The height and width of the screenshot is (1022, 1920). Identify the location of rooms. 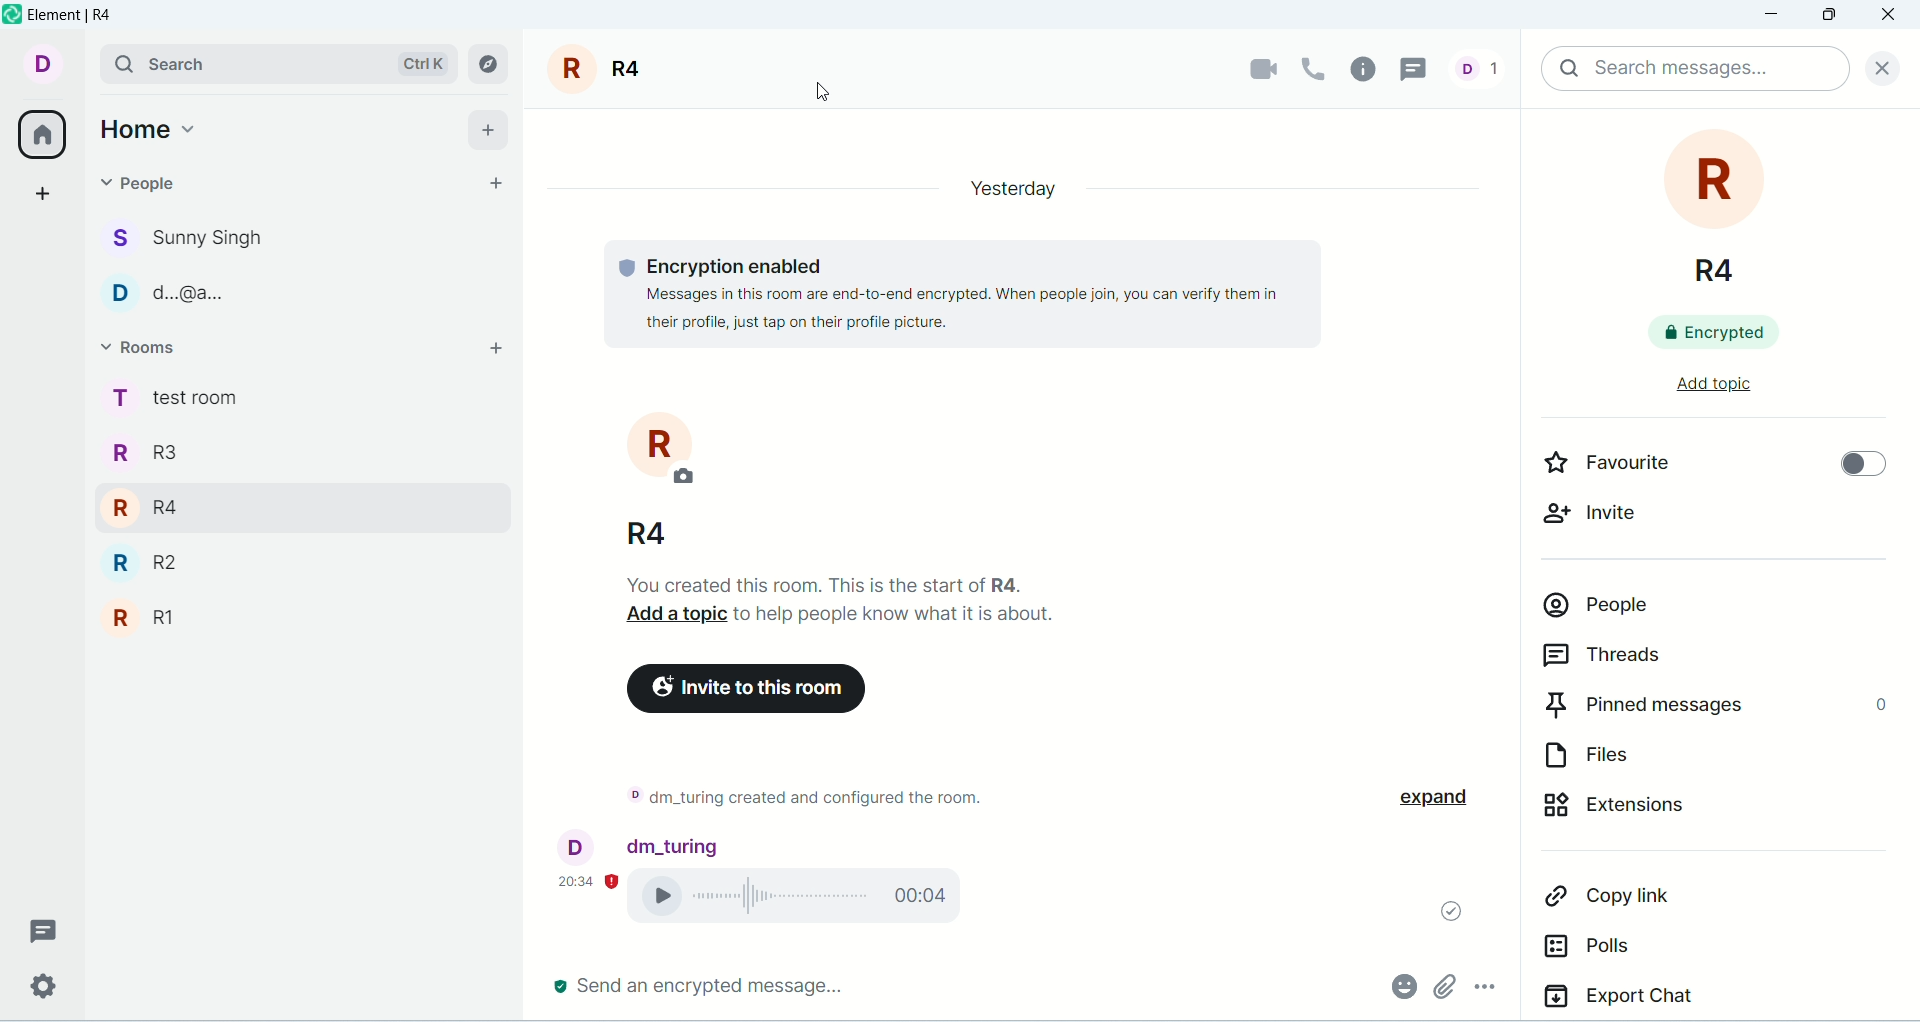
(149, 350).